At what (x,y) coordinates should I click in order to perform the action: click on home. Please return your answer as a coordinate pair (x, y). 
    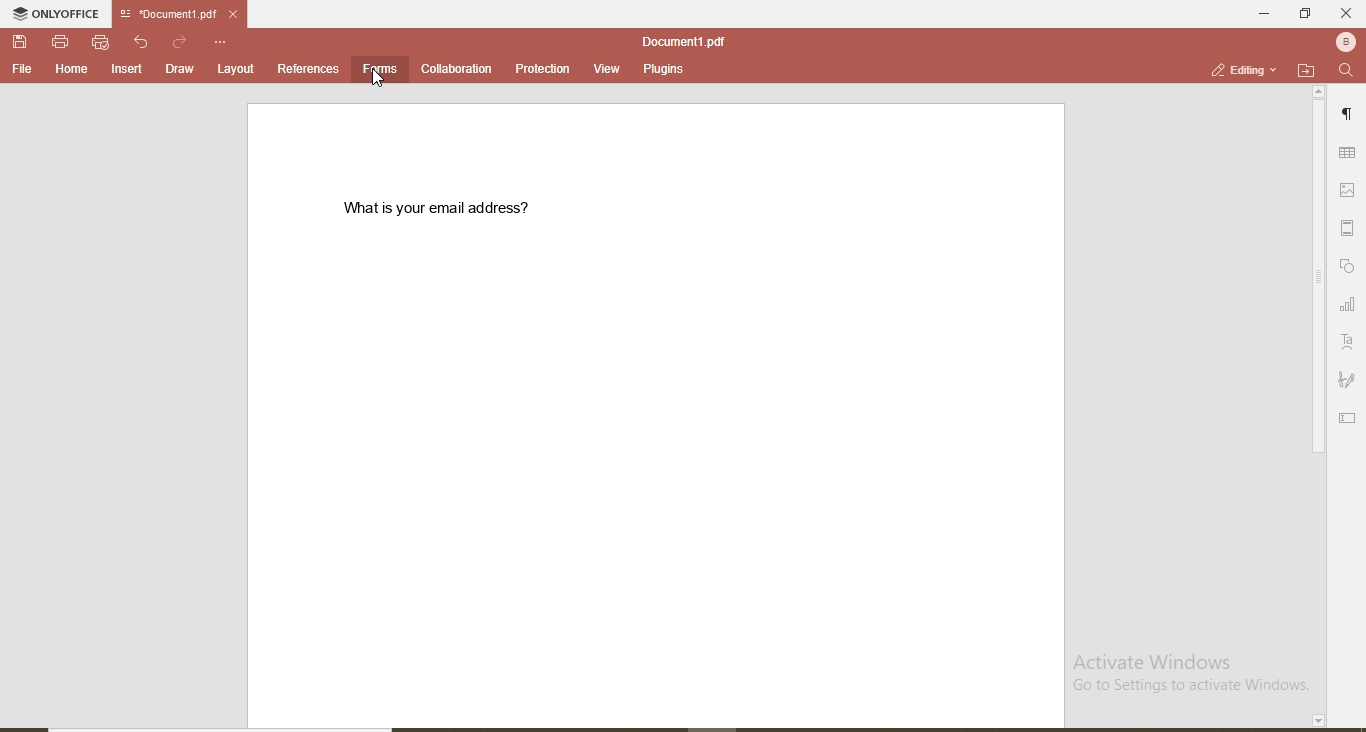
    Looking at the image, I should click on (68, 69).